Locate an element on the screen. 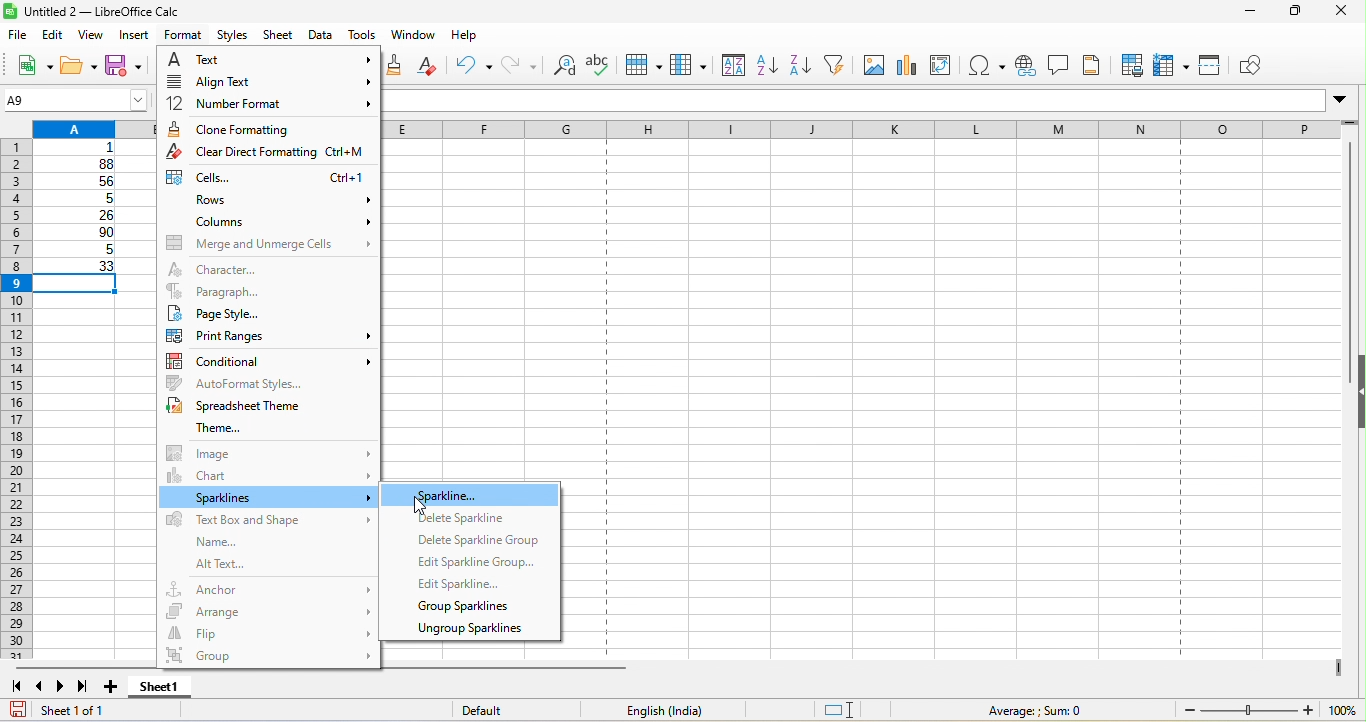 The width and height of the screenshot is (1366, 722). conditional is located at coordinates (271, 358).